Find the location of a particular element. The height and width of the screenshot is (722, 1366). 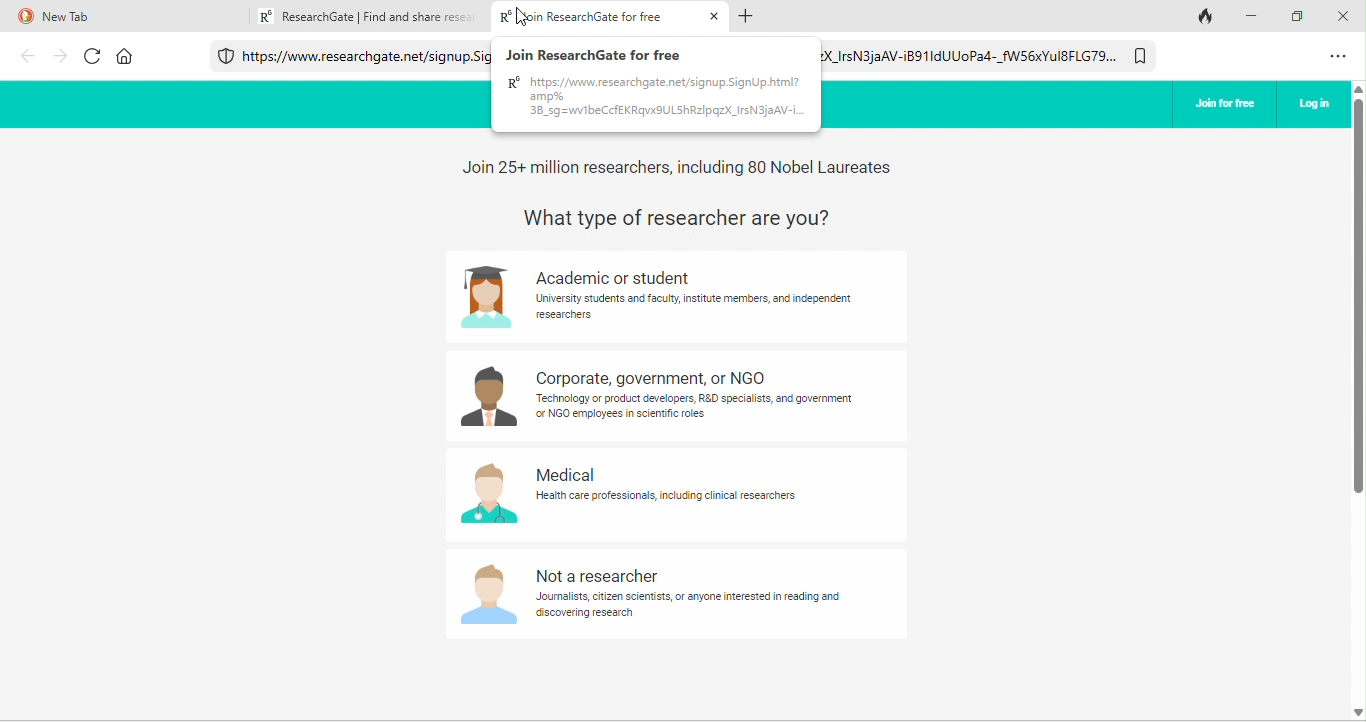

Scroll Down is located at coordinates (1357, 711).